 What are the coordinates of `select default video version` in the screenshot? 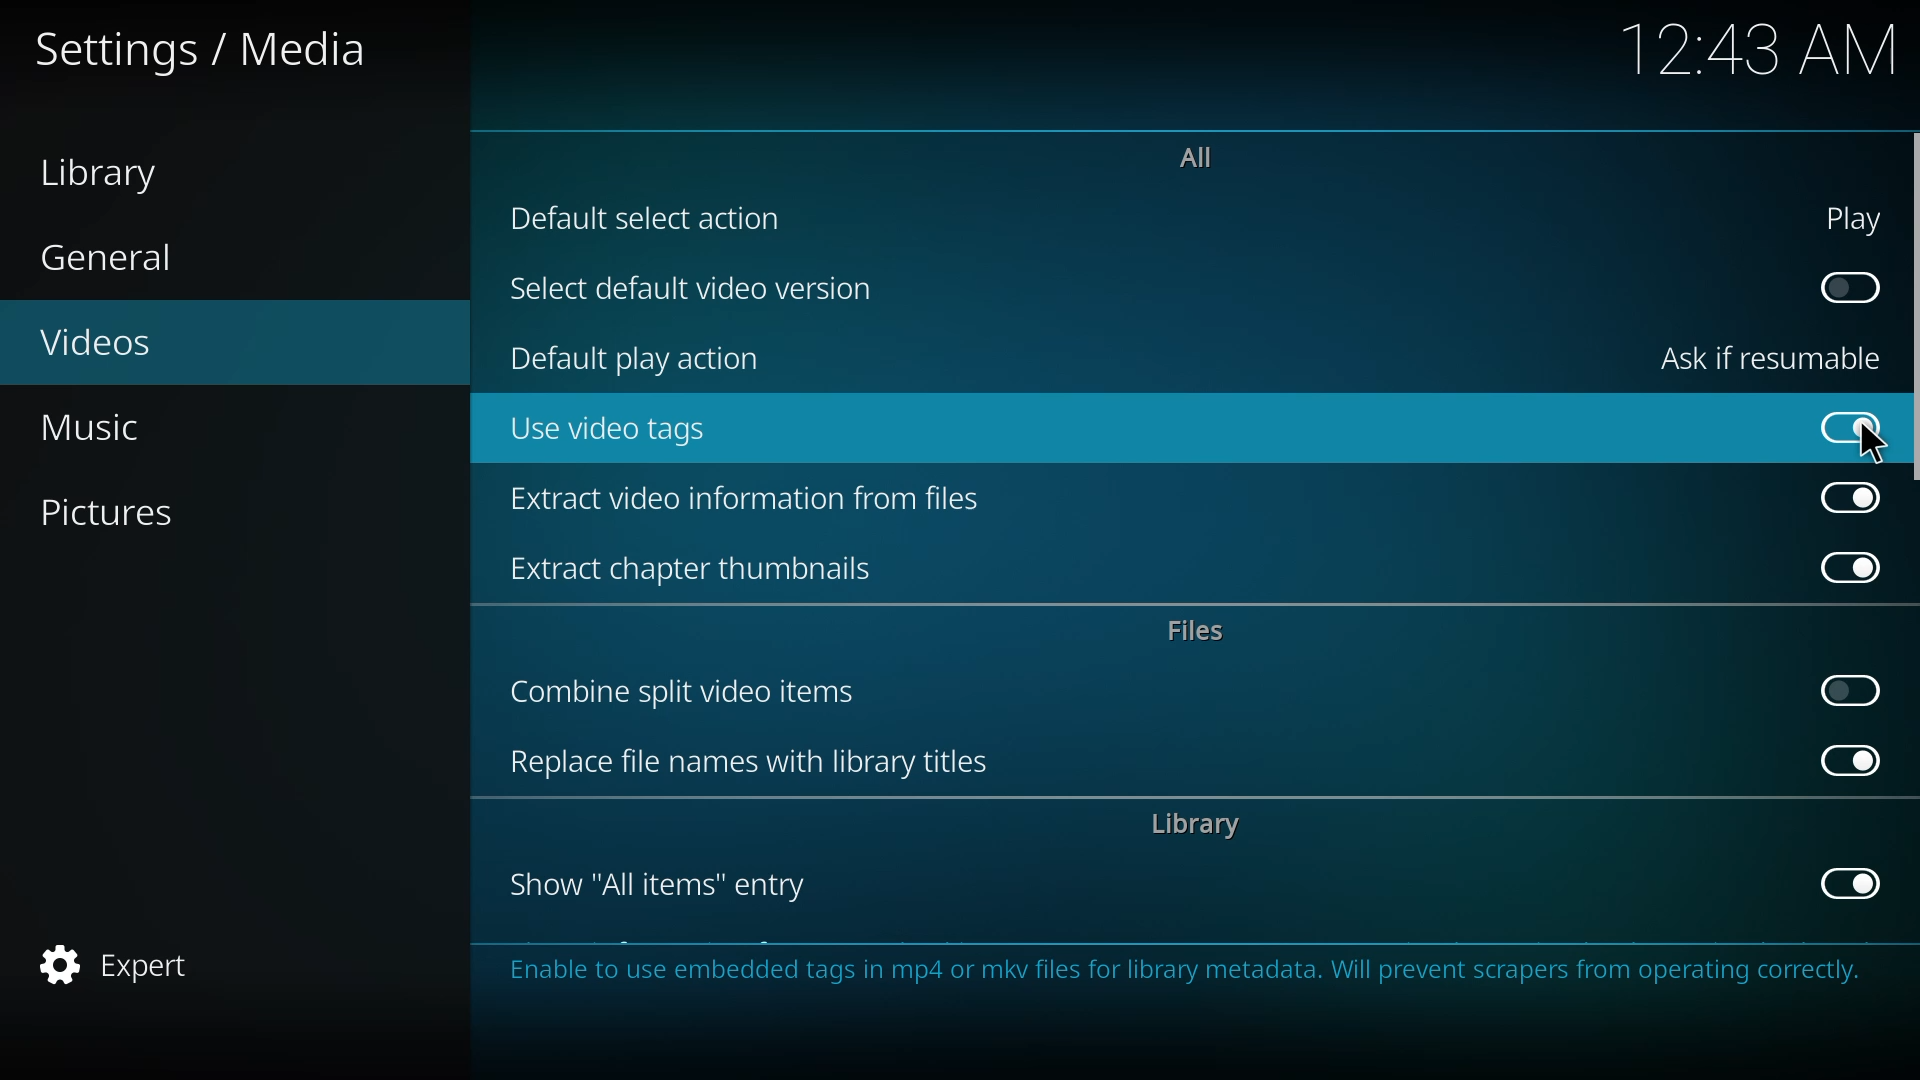 It's located at (705, 290).